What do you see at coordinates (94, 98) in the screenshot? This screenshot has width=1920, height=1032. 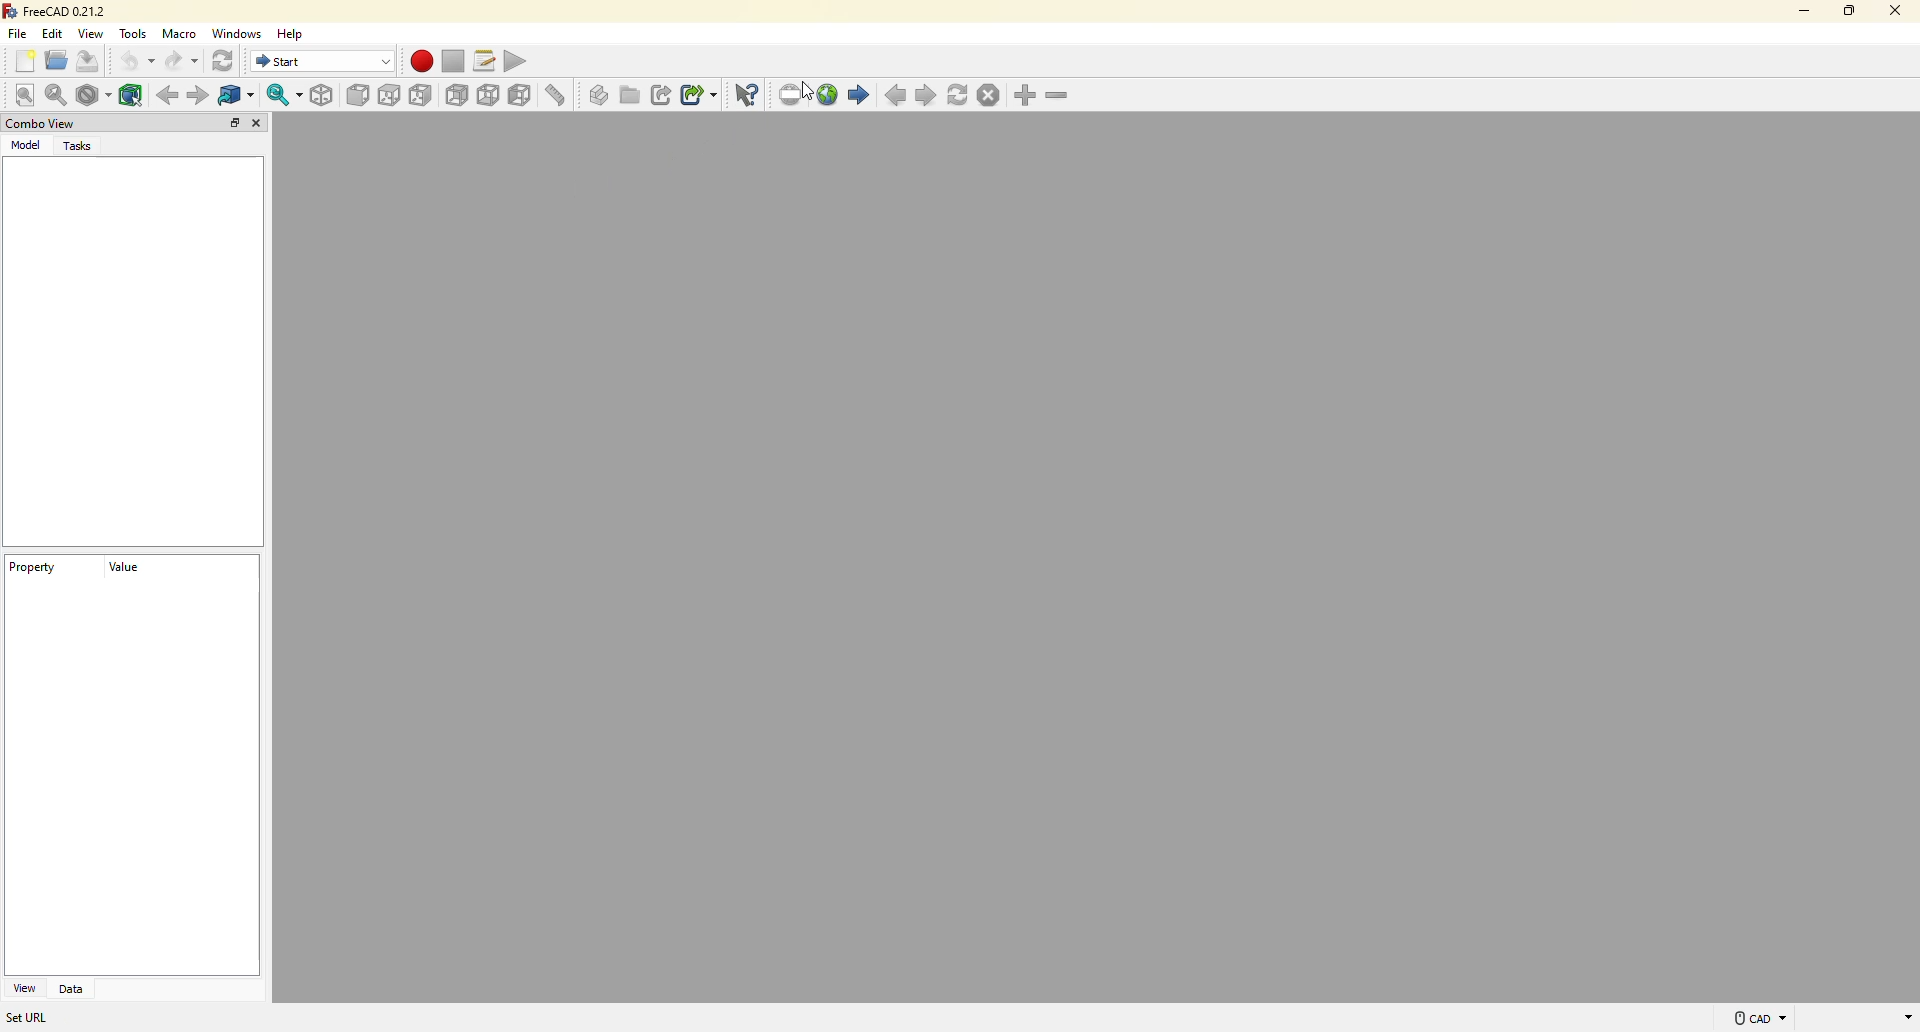 I see `draw style` at bounding box center [94, 98].